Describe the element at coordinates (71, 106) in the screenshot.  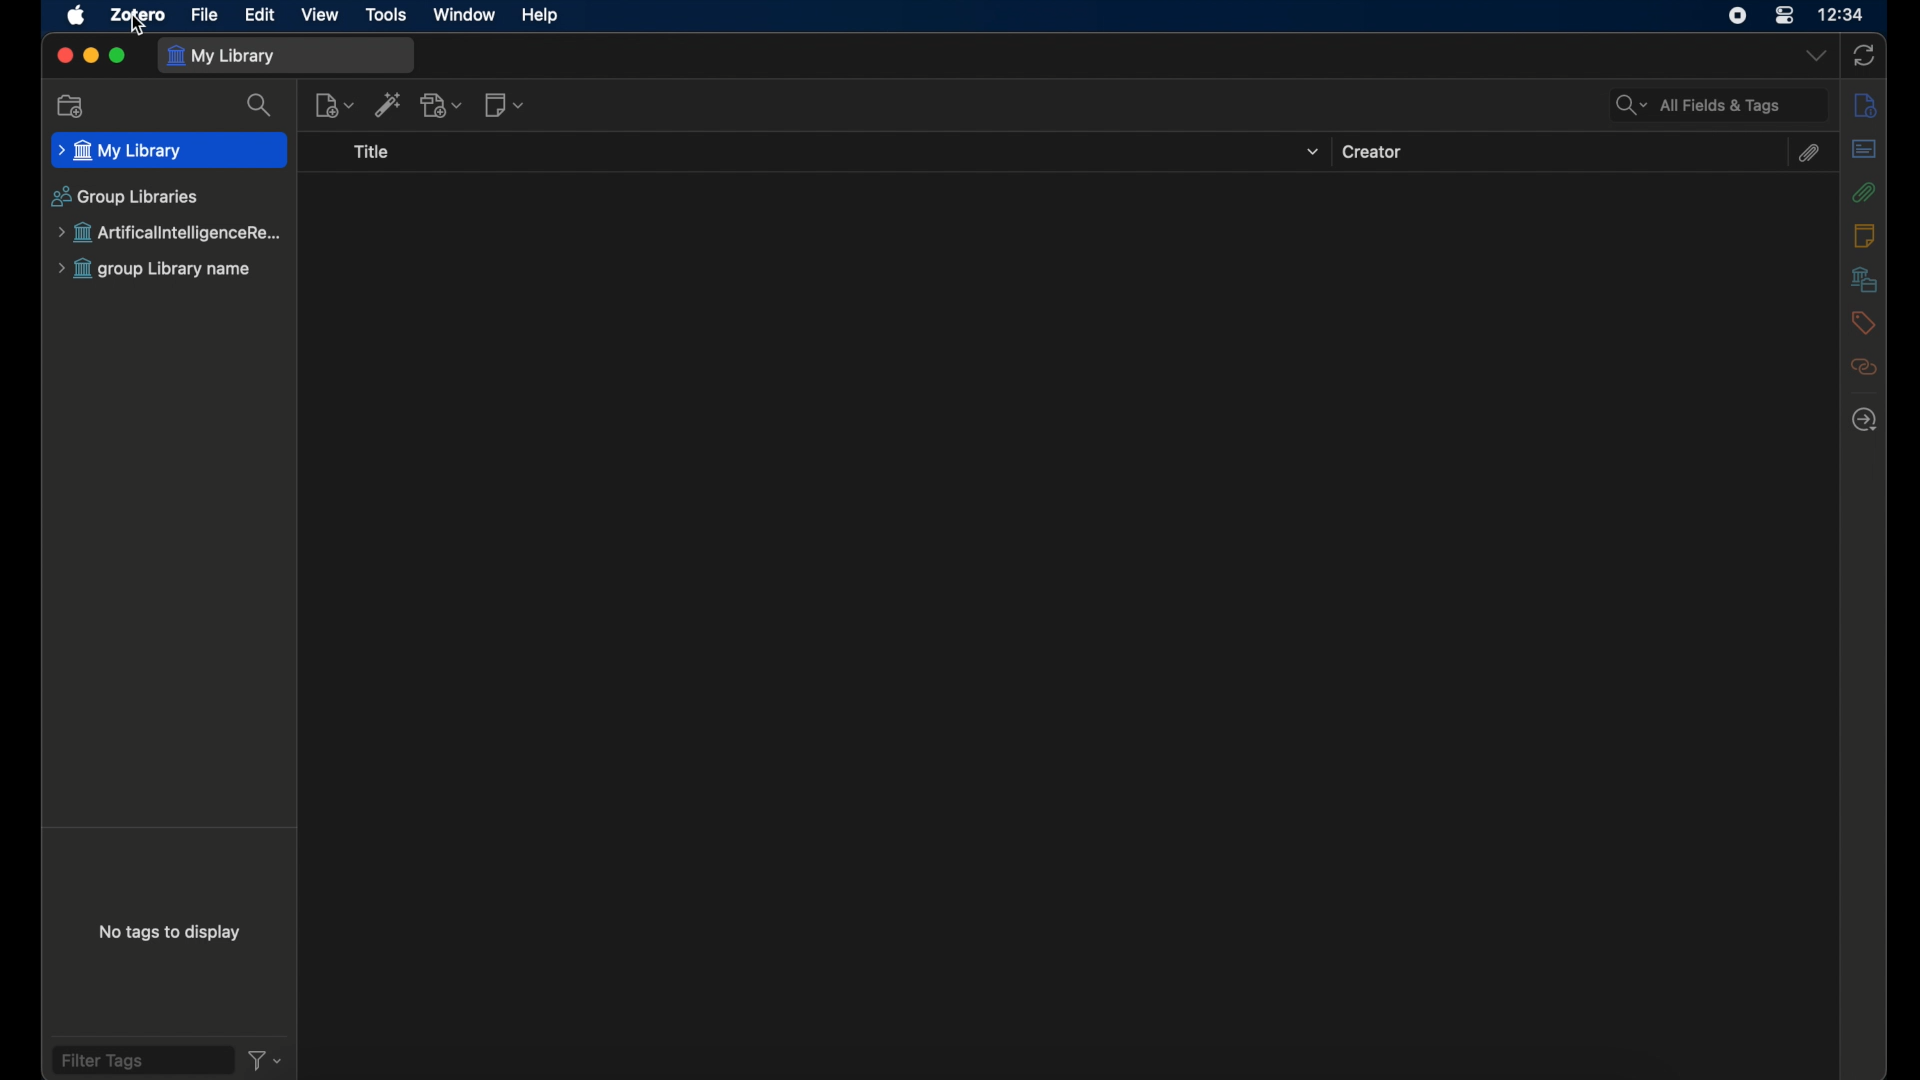
I see `new collection` at that location.